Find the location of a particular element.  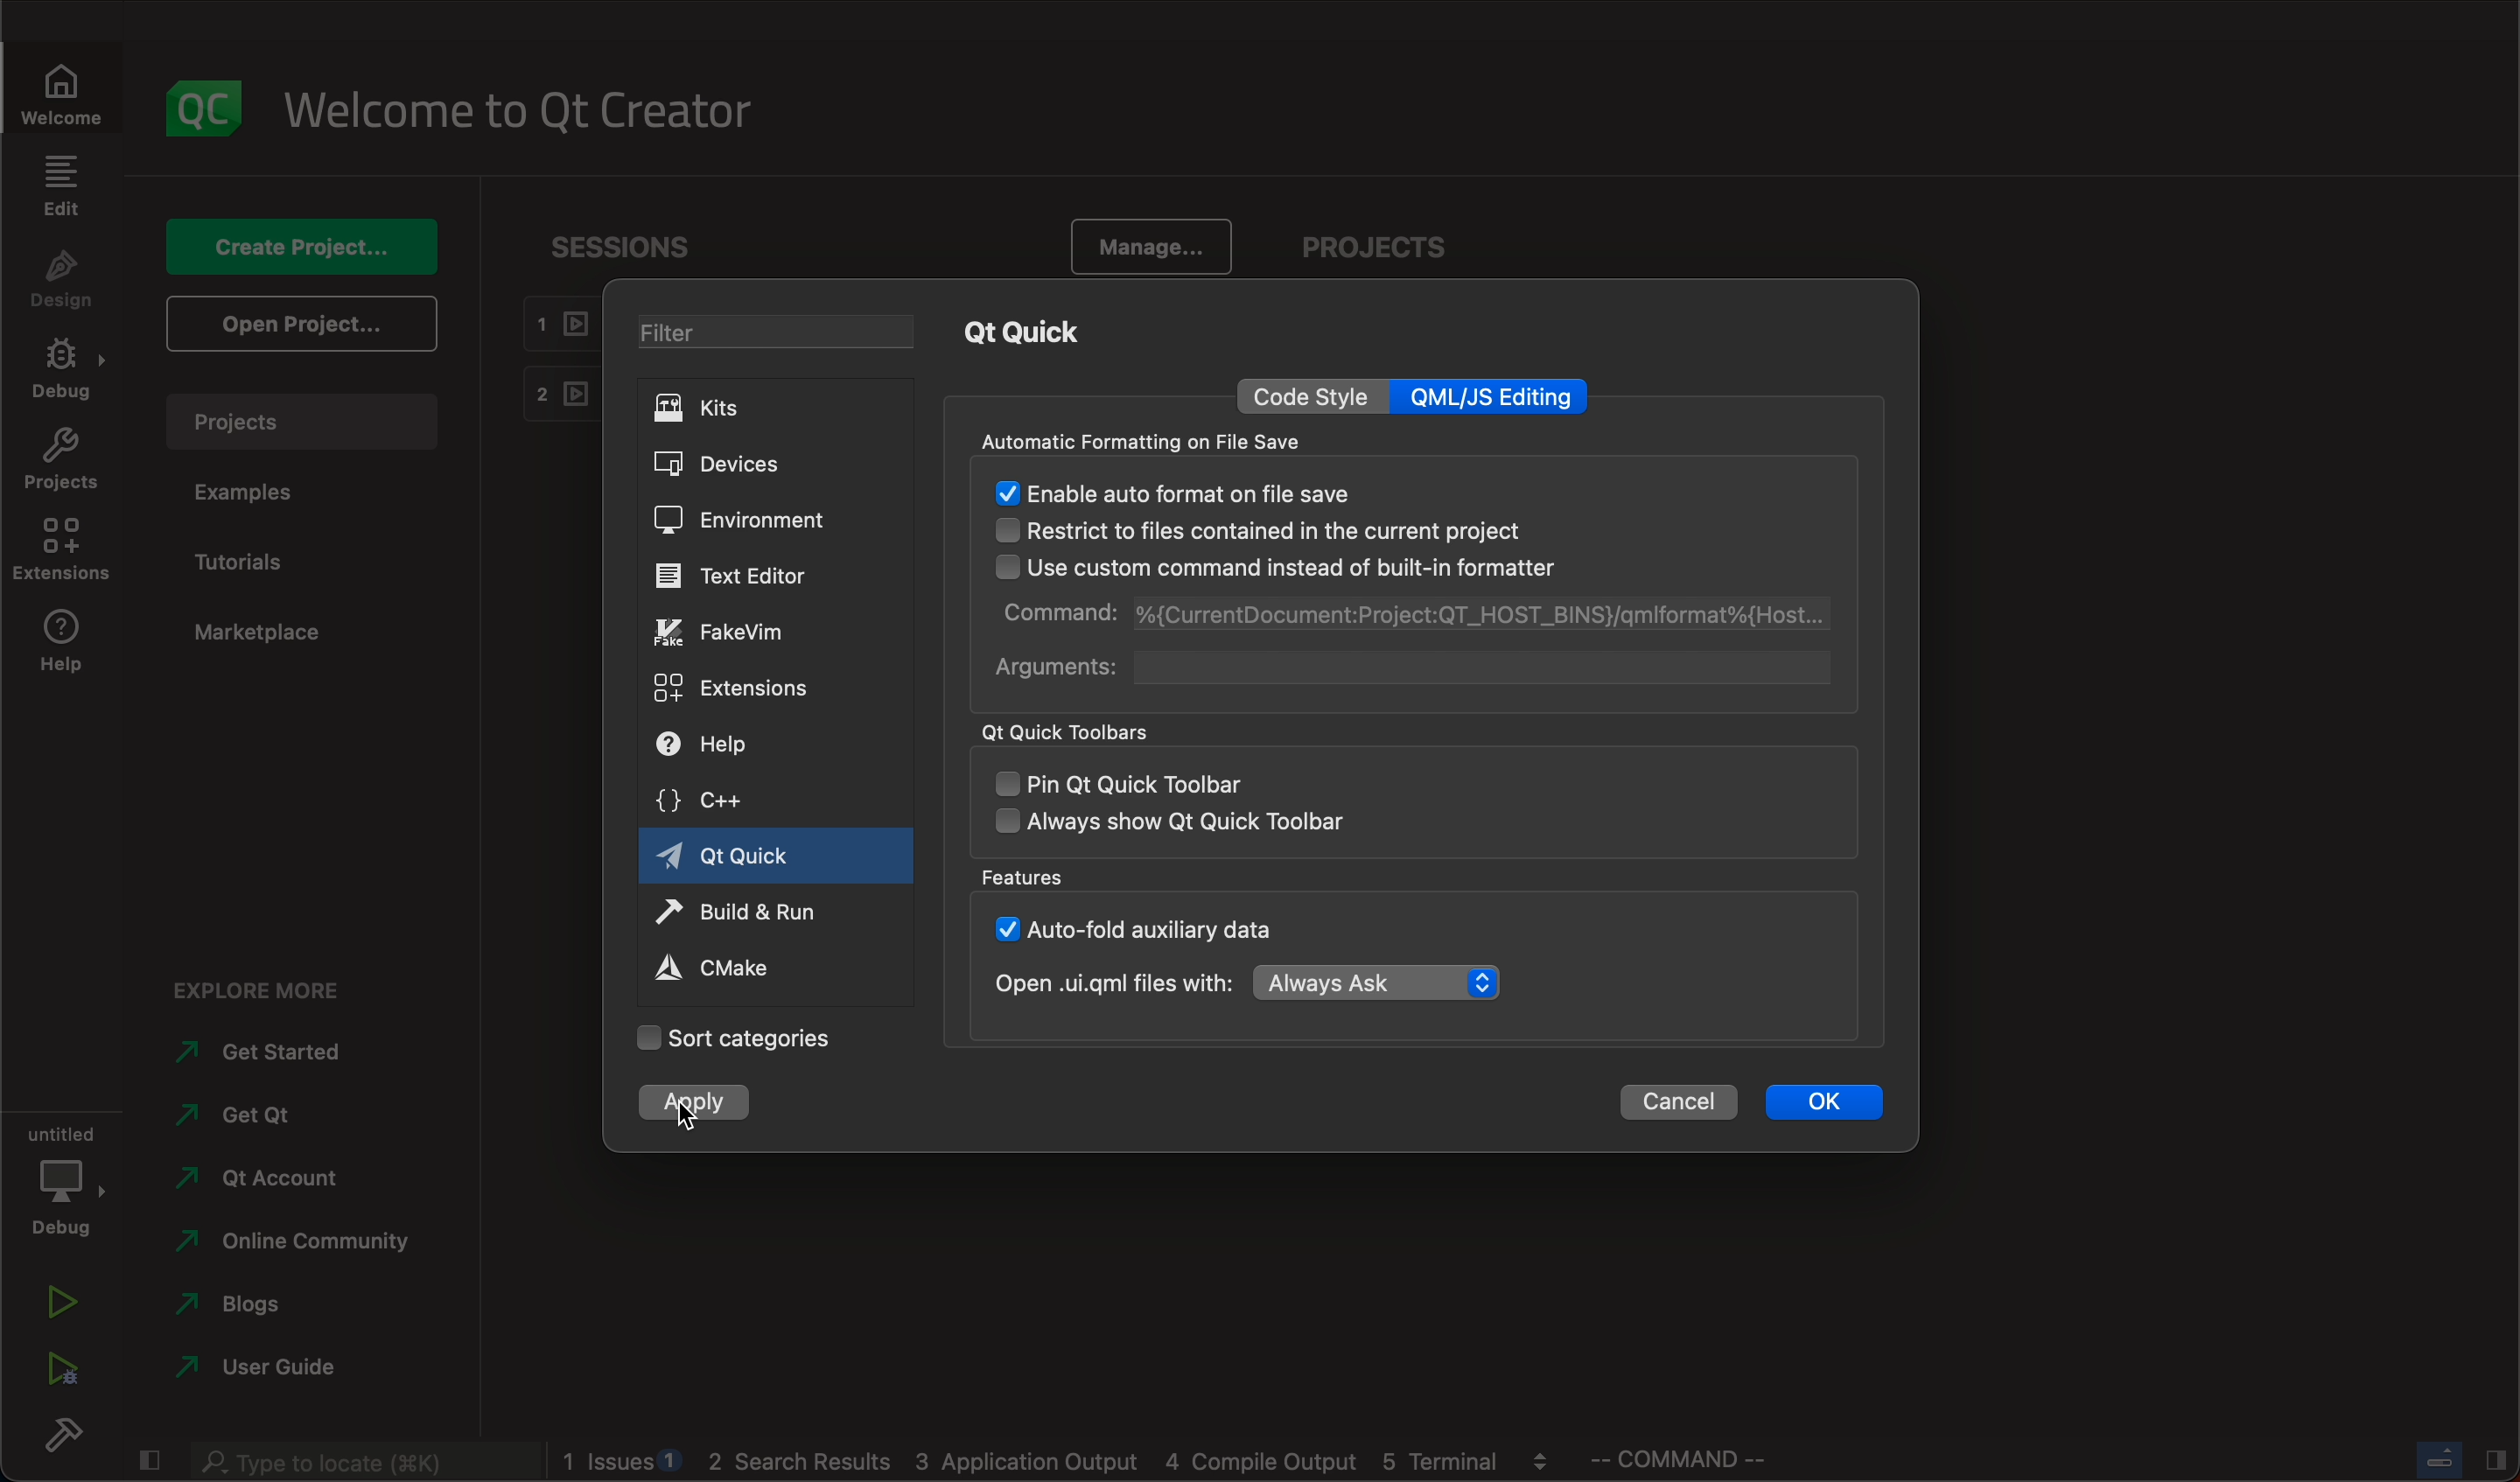

cursor is located at coordinates (683, 1113).